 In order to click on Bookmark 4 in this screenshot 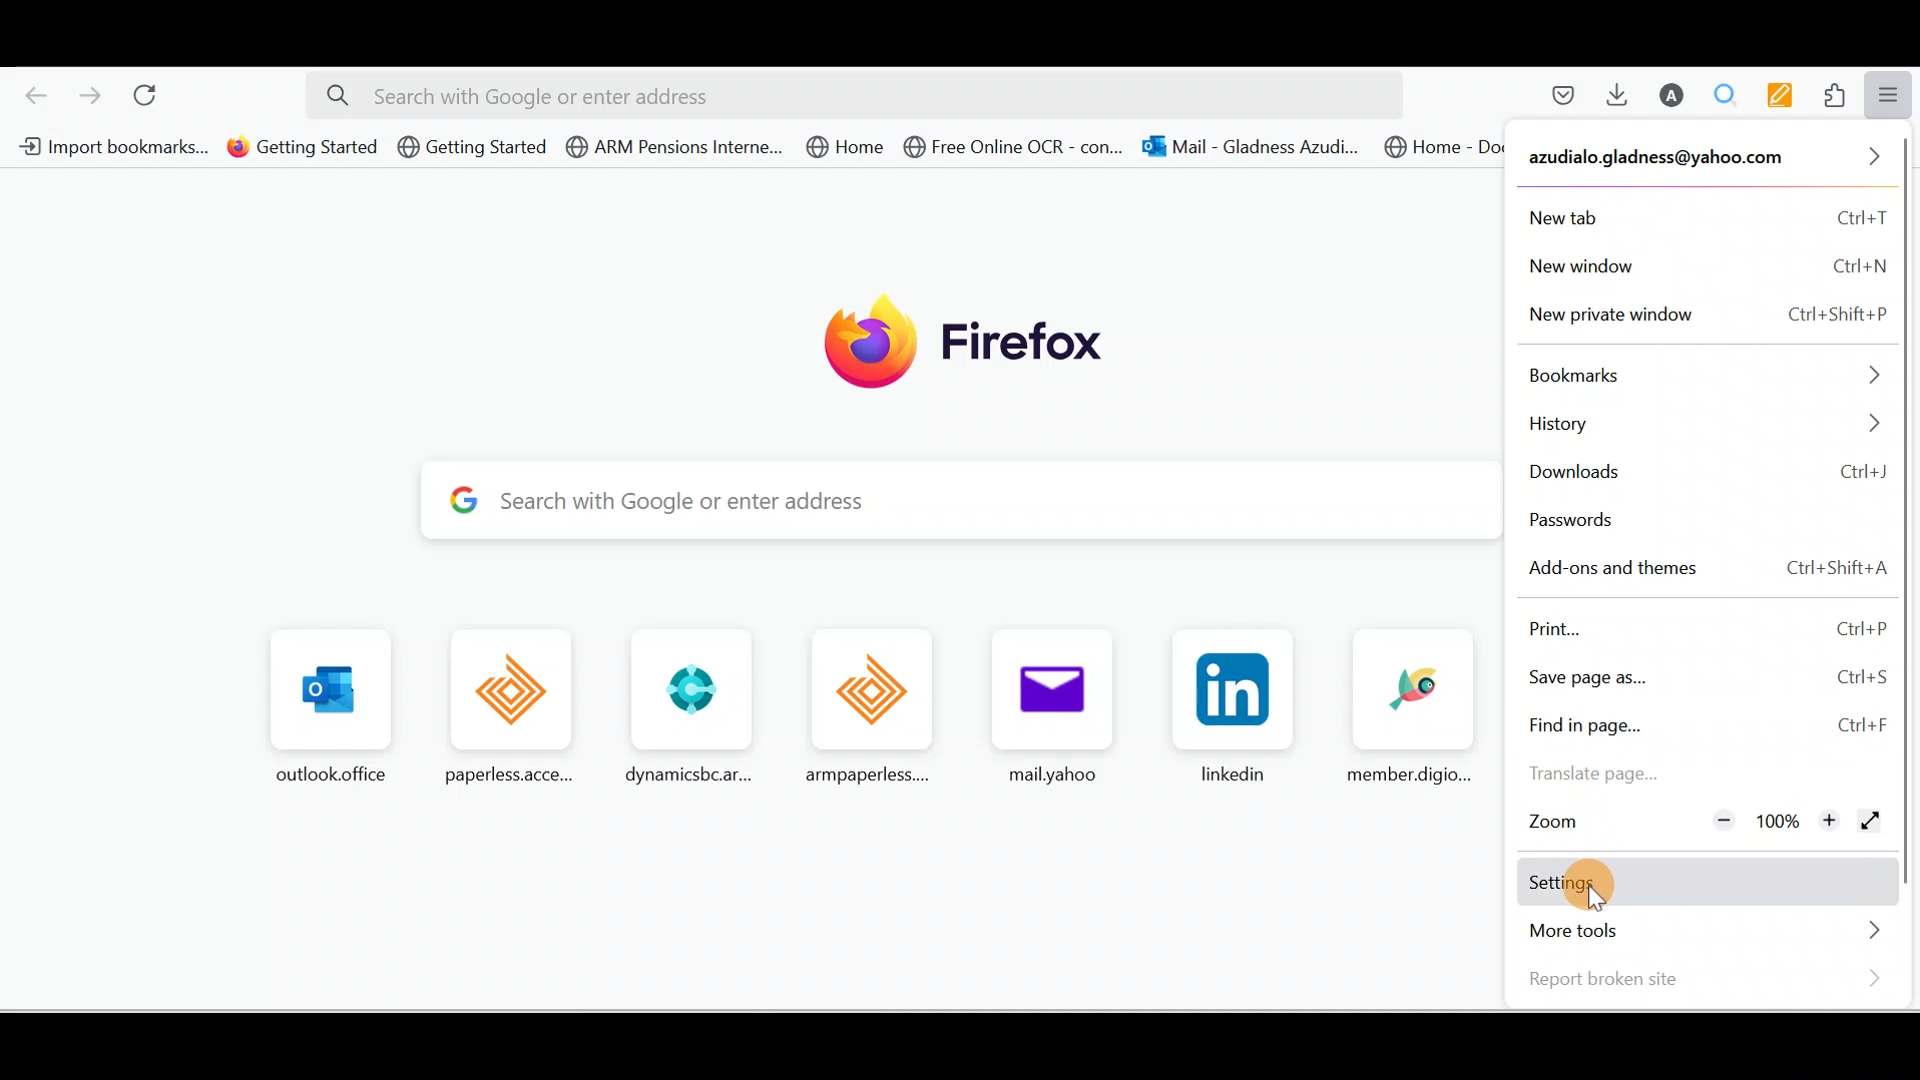, I will do `click(676, 152)`.